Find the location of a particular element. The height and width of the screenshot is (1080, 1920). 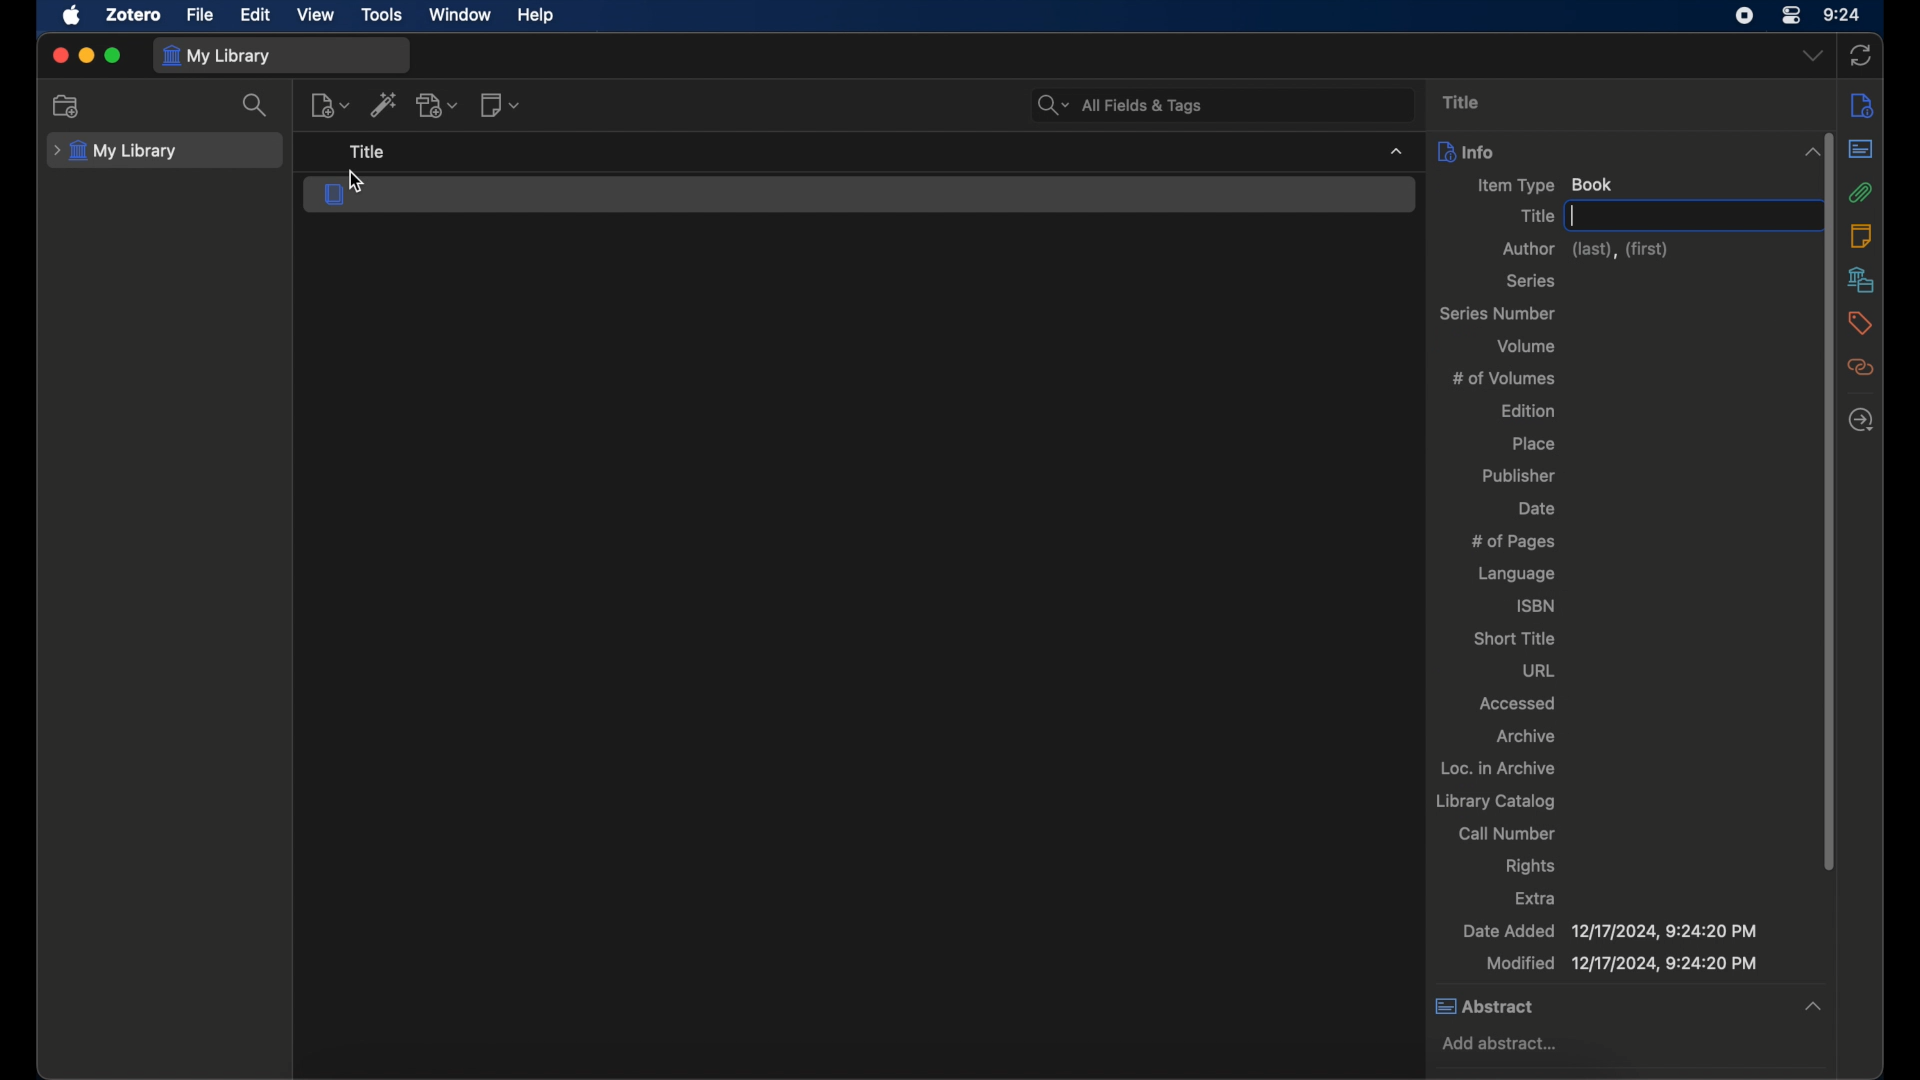

add attachment is located at coordinates (439, 105).